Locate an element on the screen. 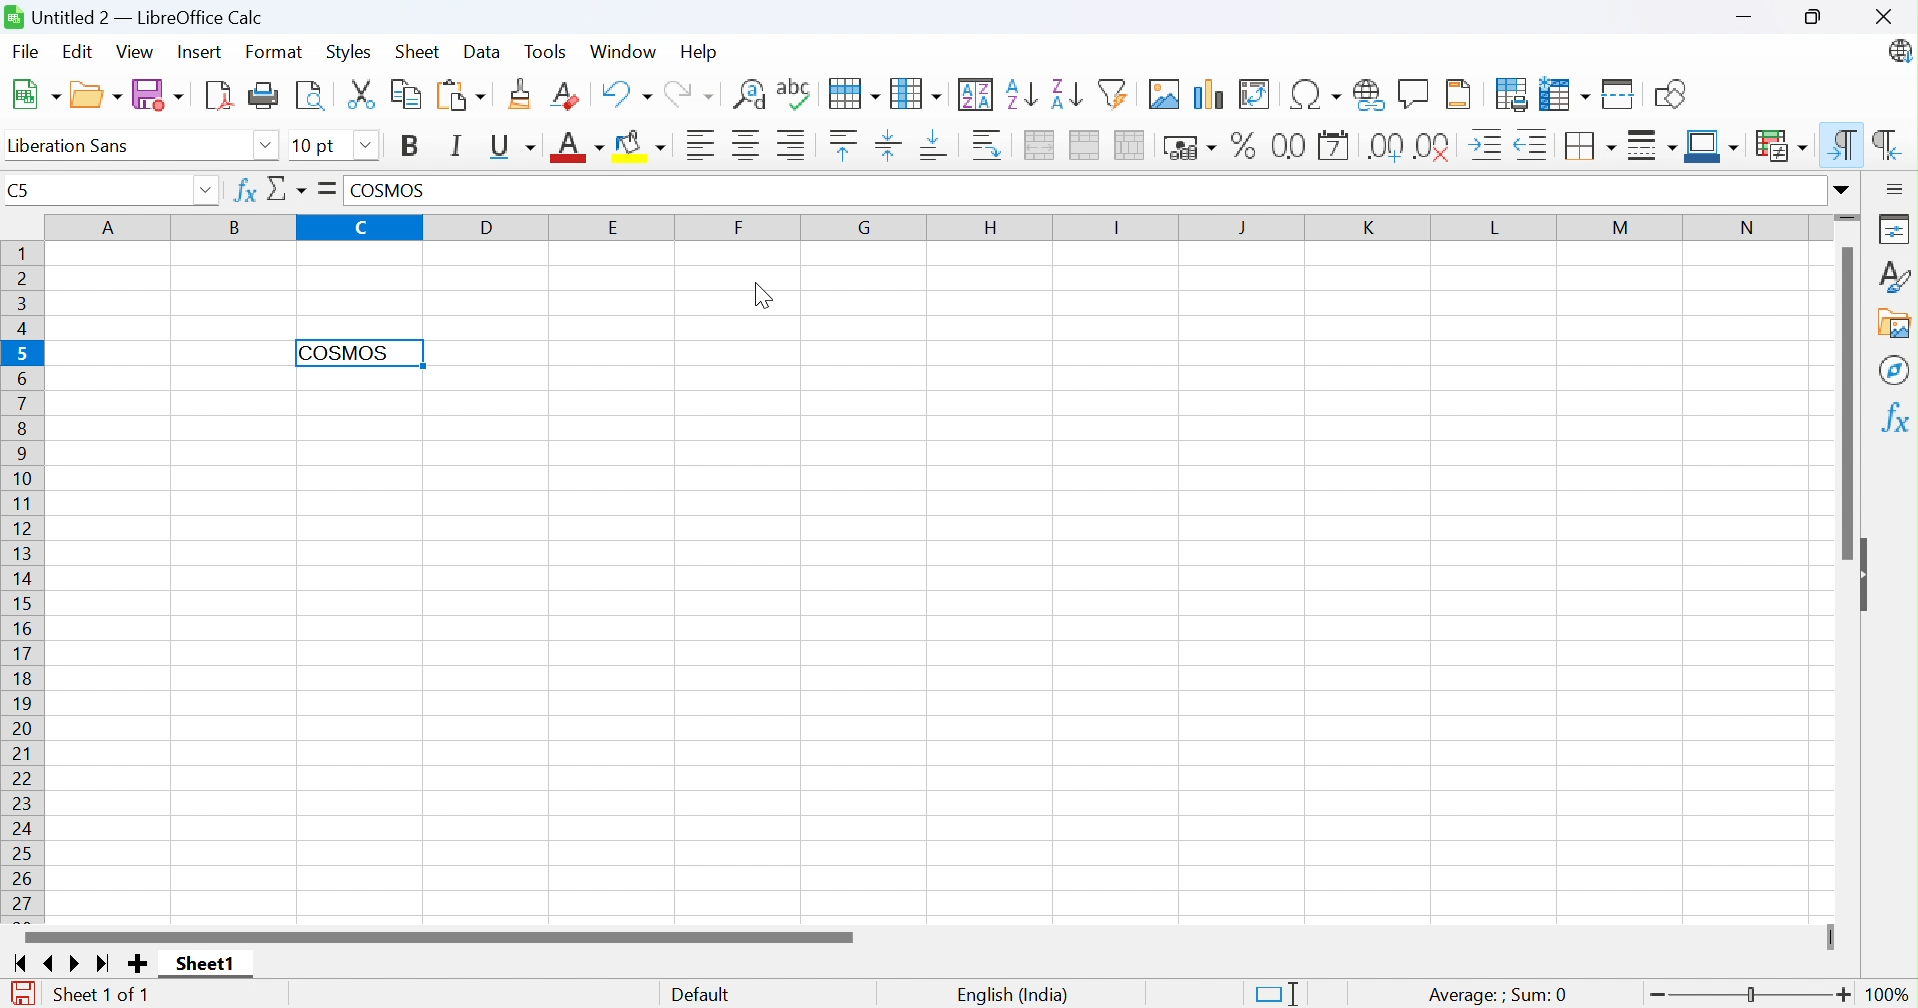  Check spelling is located at coordinates (795, 93).